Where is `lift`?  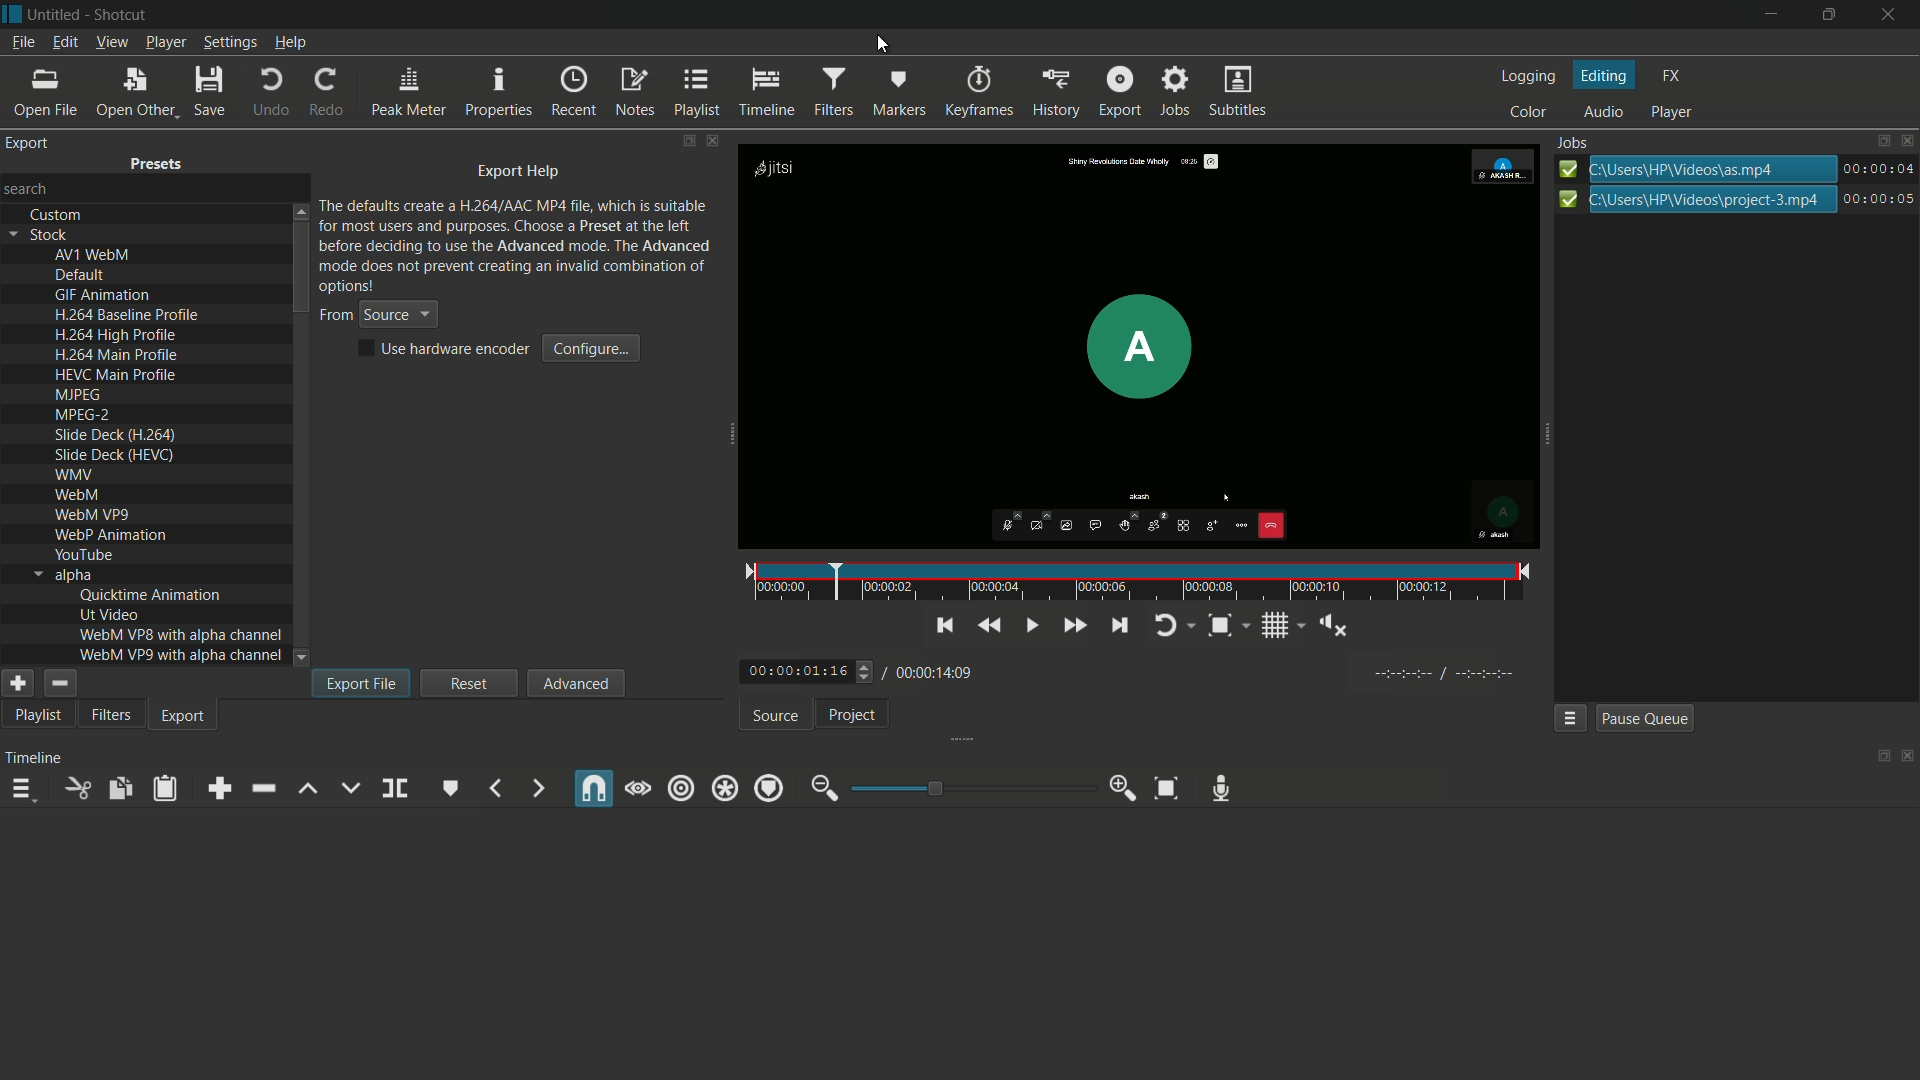 lift is located at coordinates (309, 789).